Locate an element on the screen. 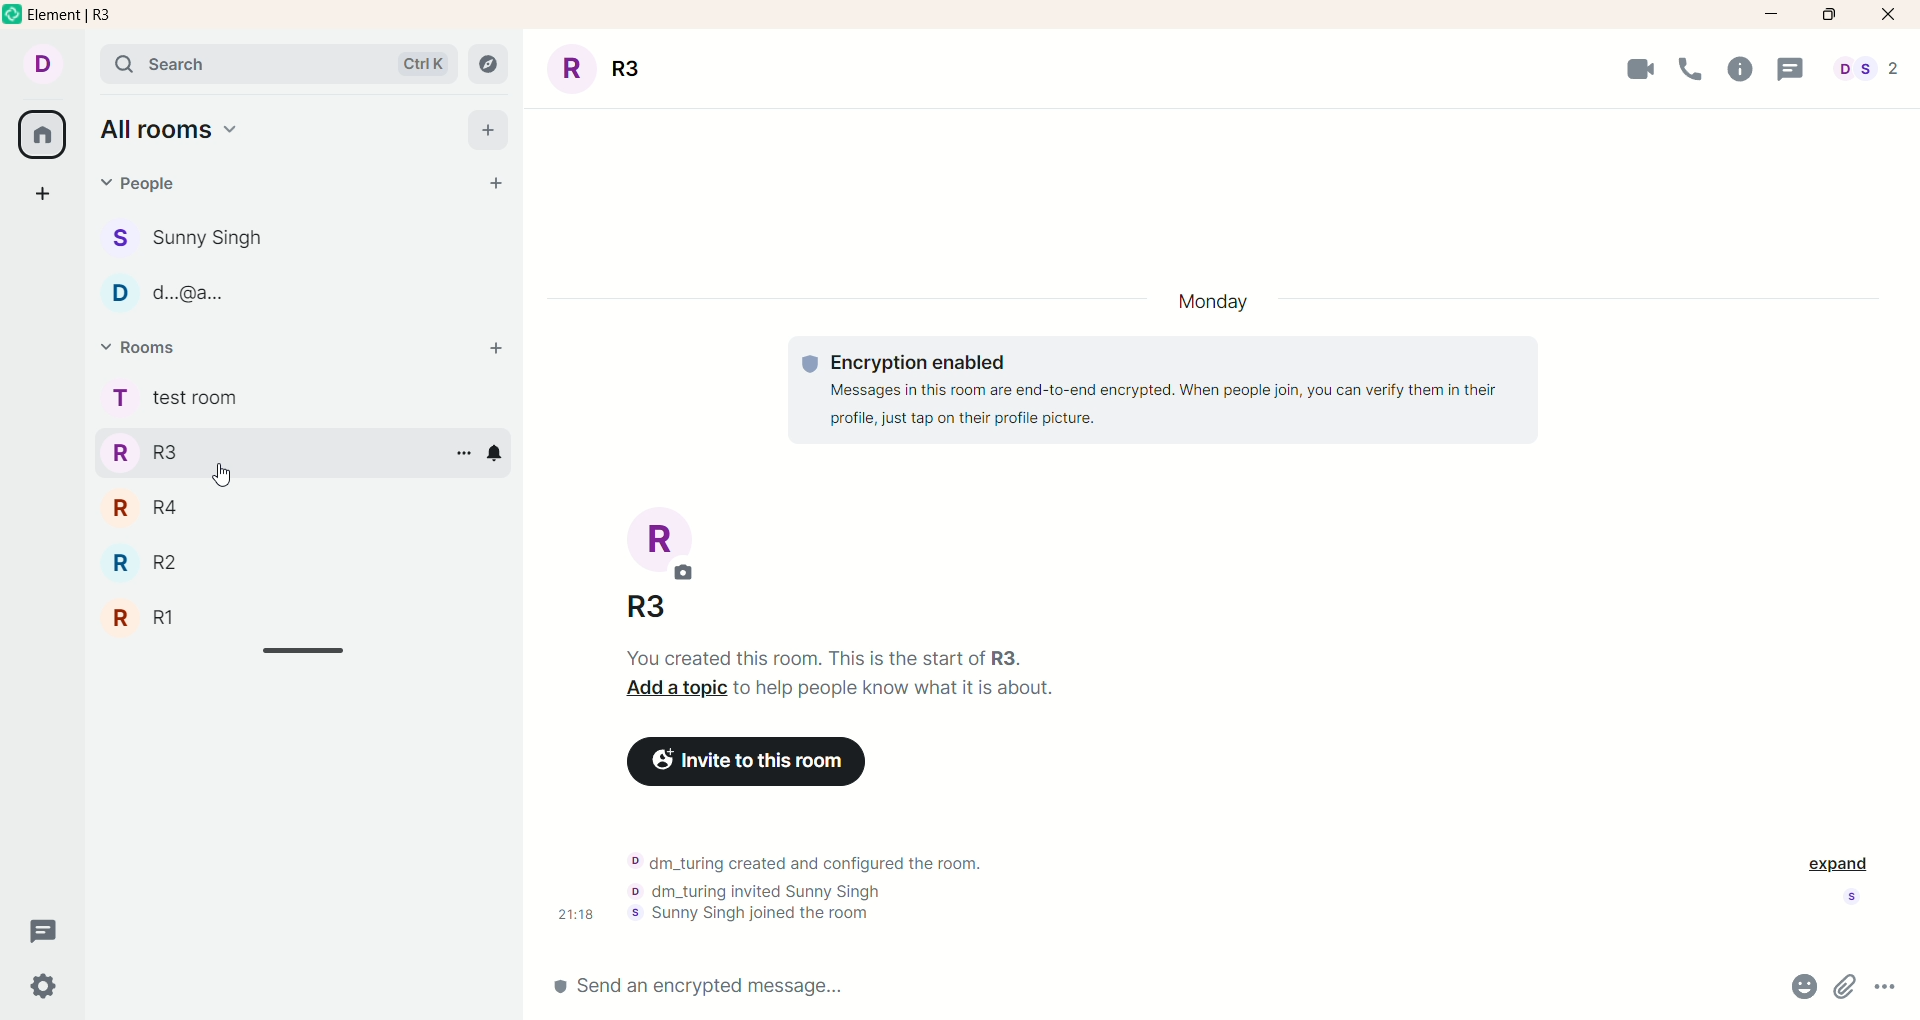 Image resolution: width=1920 pixels, height=1020 pixels. notification is located at coordinates (497, 450).